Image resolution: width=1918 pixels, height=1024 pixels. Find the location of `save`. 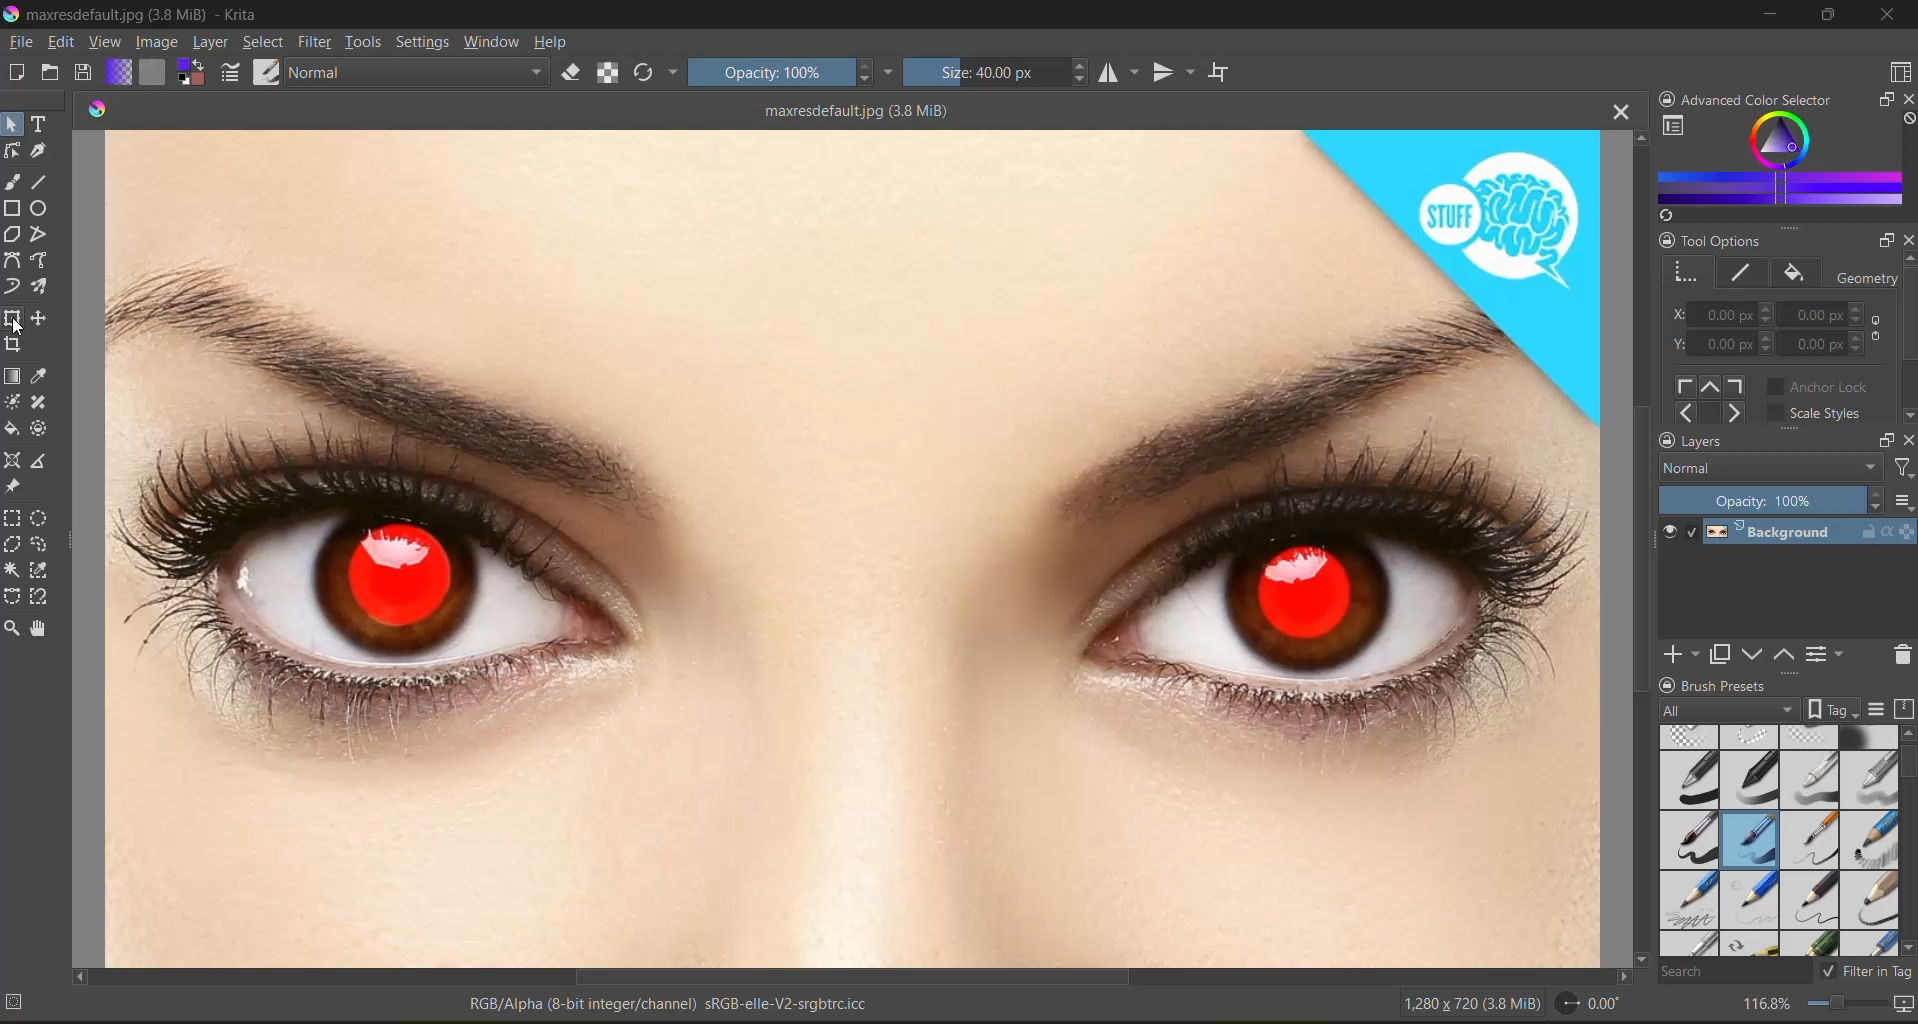

save is located at coordinates (89, 71).